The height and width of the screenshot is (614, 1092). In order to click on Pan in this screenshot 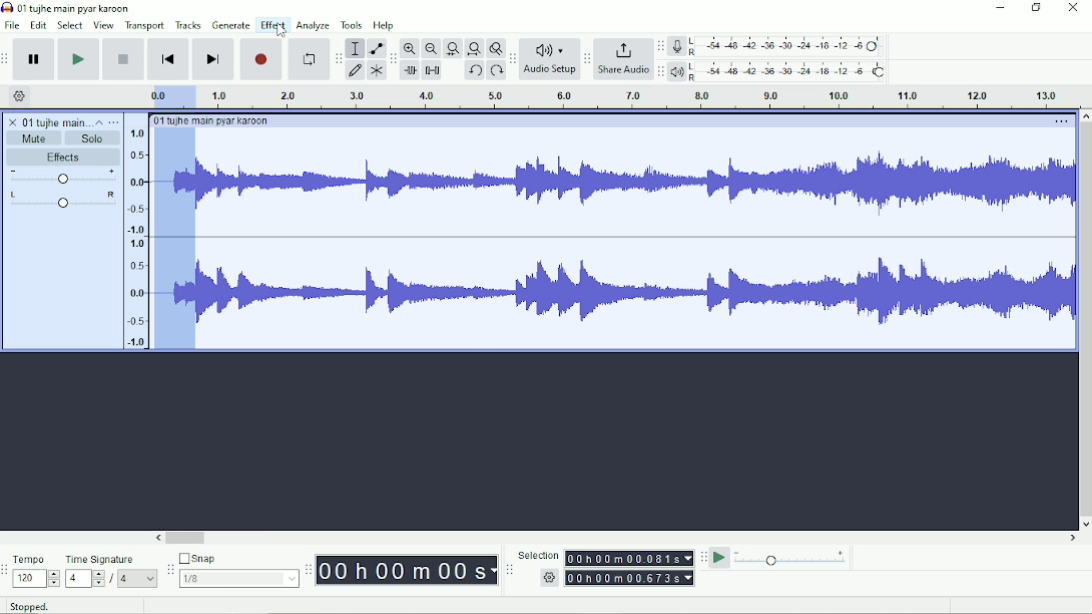, I will do `click(62, 201)`.